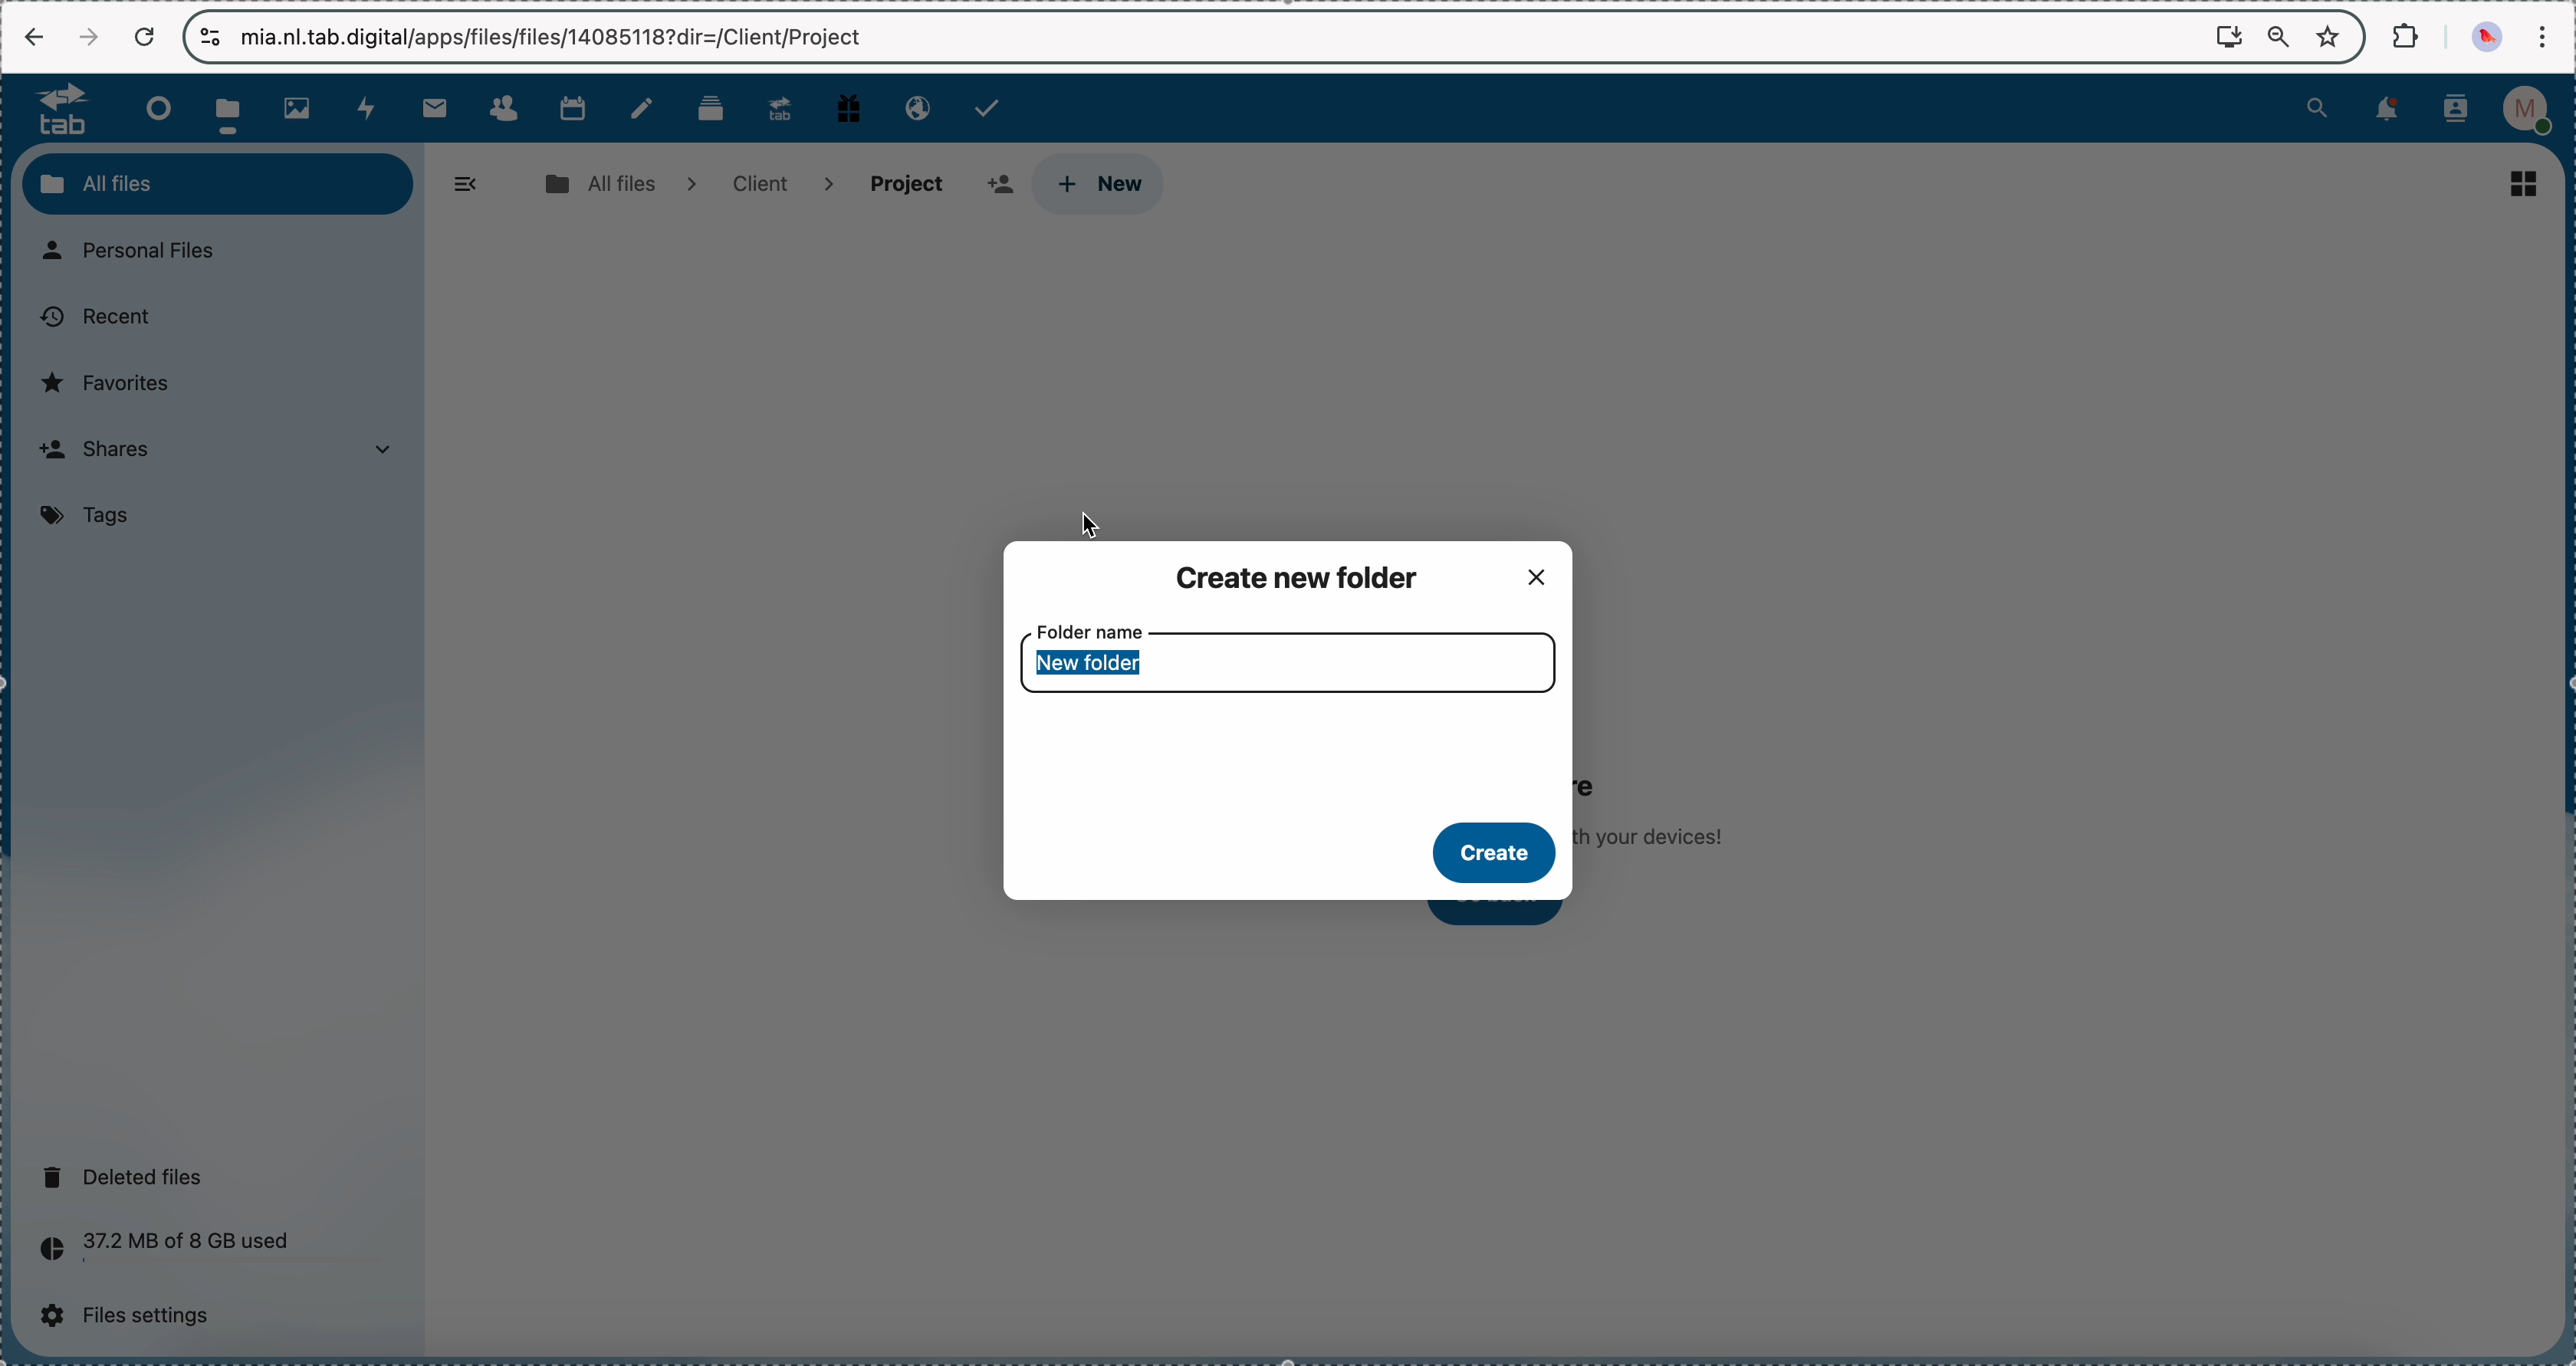  What do you see at coordinates (2490, 37) in the screenshot?
I see `profile picture` at bounding box center [2490, 37].